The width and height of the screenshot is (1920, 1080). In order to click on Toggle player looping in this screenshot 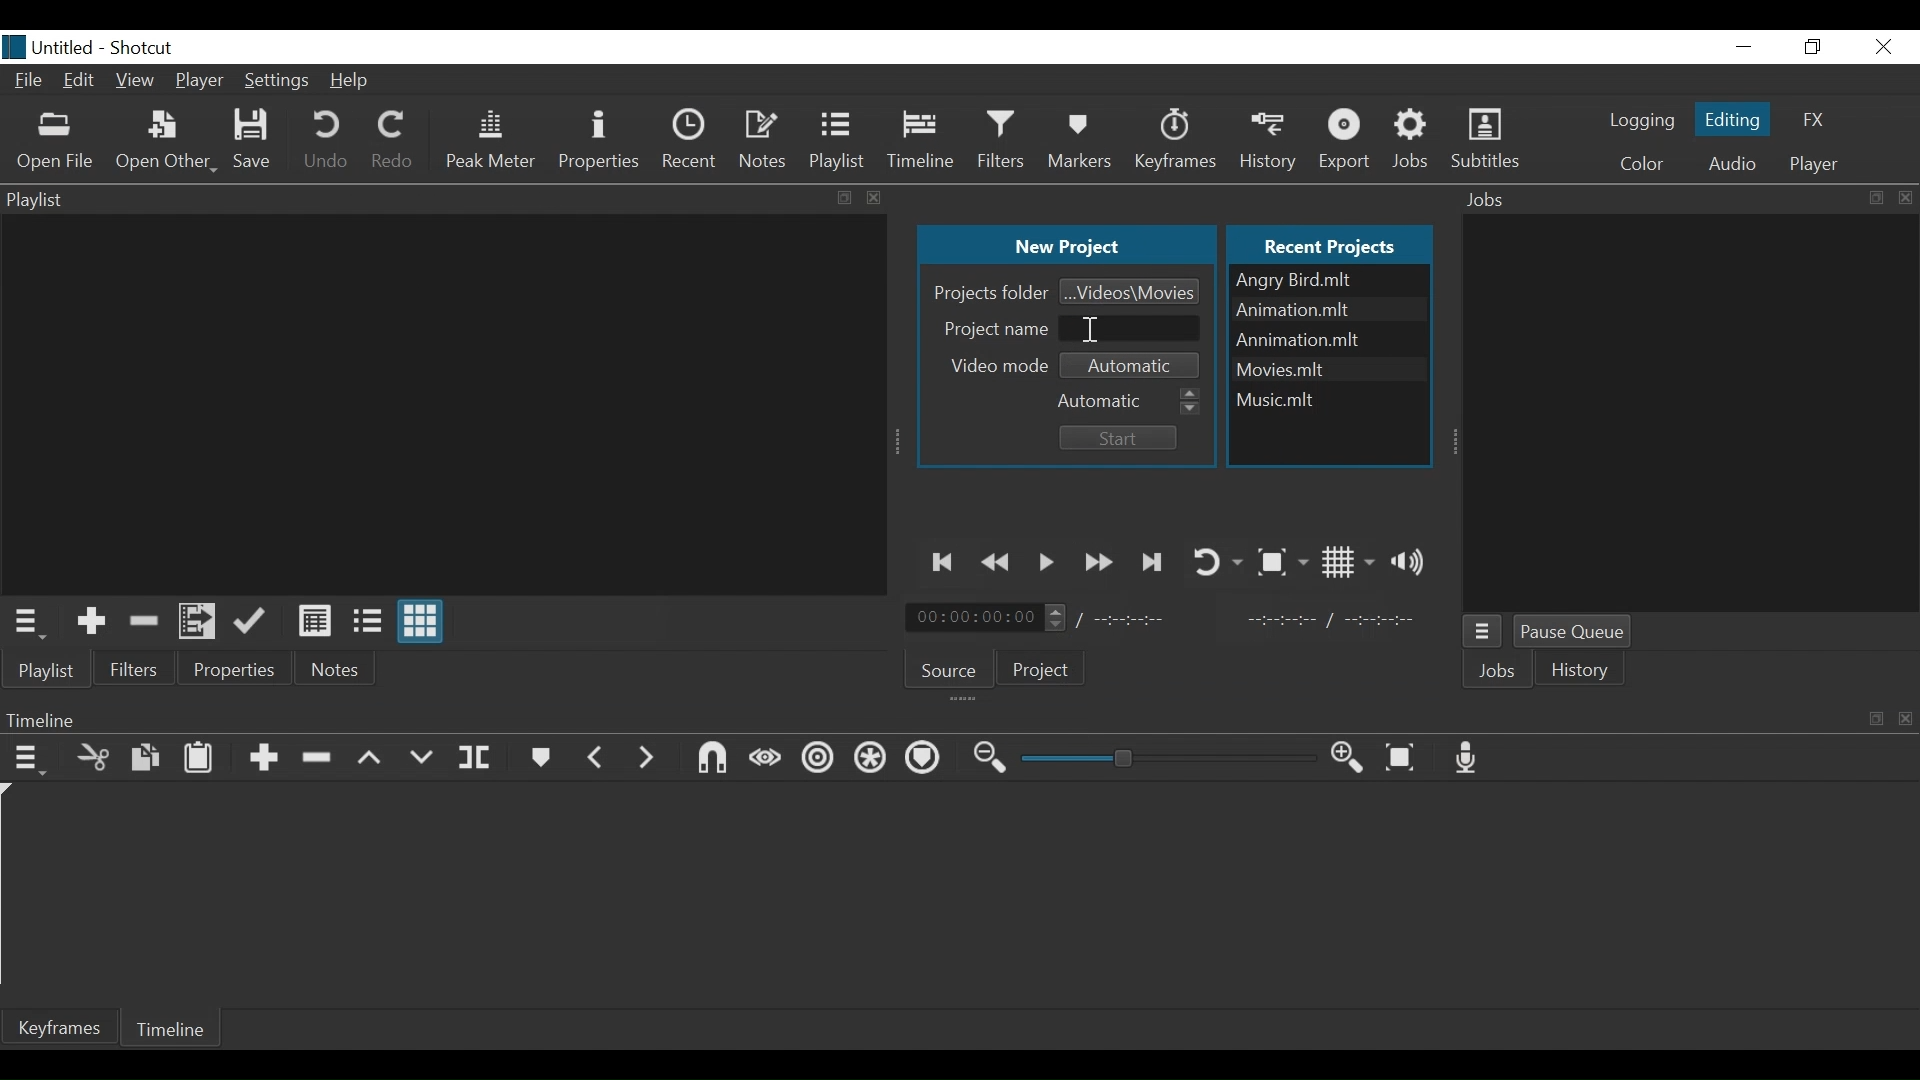, I will do `click(1216, 560)`.